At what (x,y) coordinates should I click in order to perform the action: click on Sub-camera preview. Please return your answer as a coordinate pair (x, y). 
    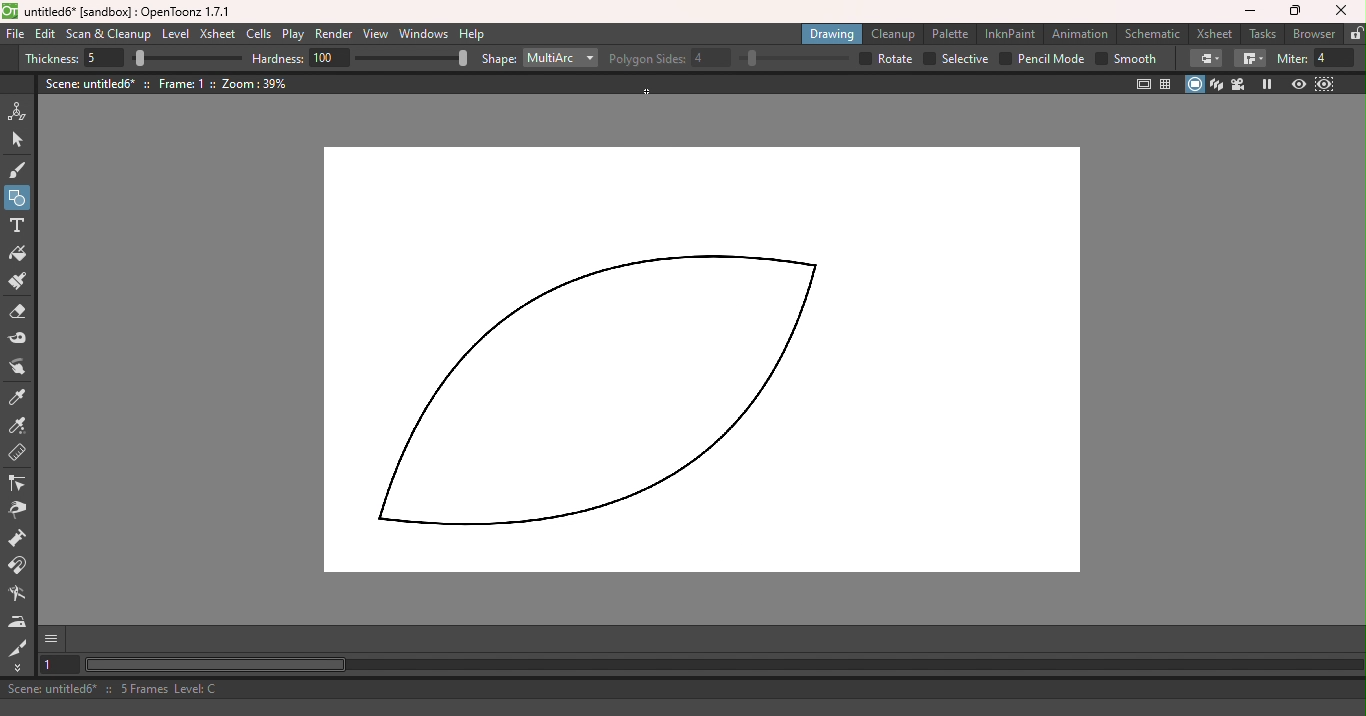
    Looking at the image, I should click on (1324, 85).